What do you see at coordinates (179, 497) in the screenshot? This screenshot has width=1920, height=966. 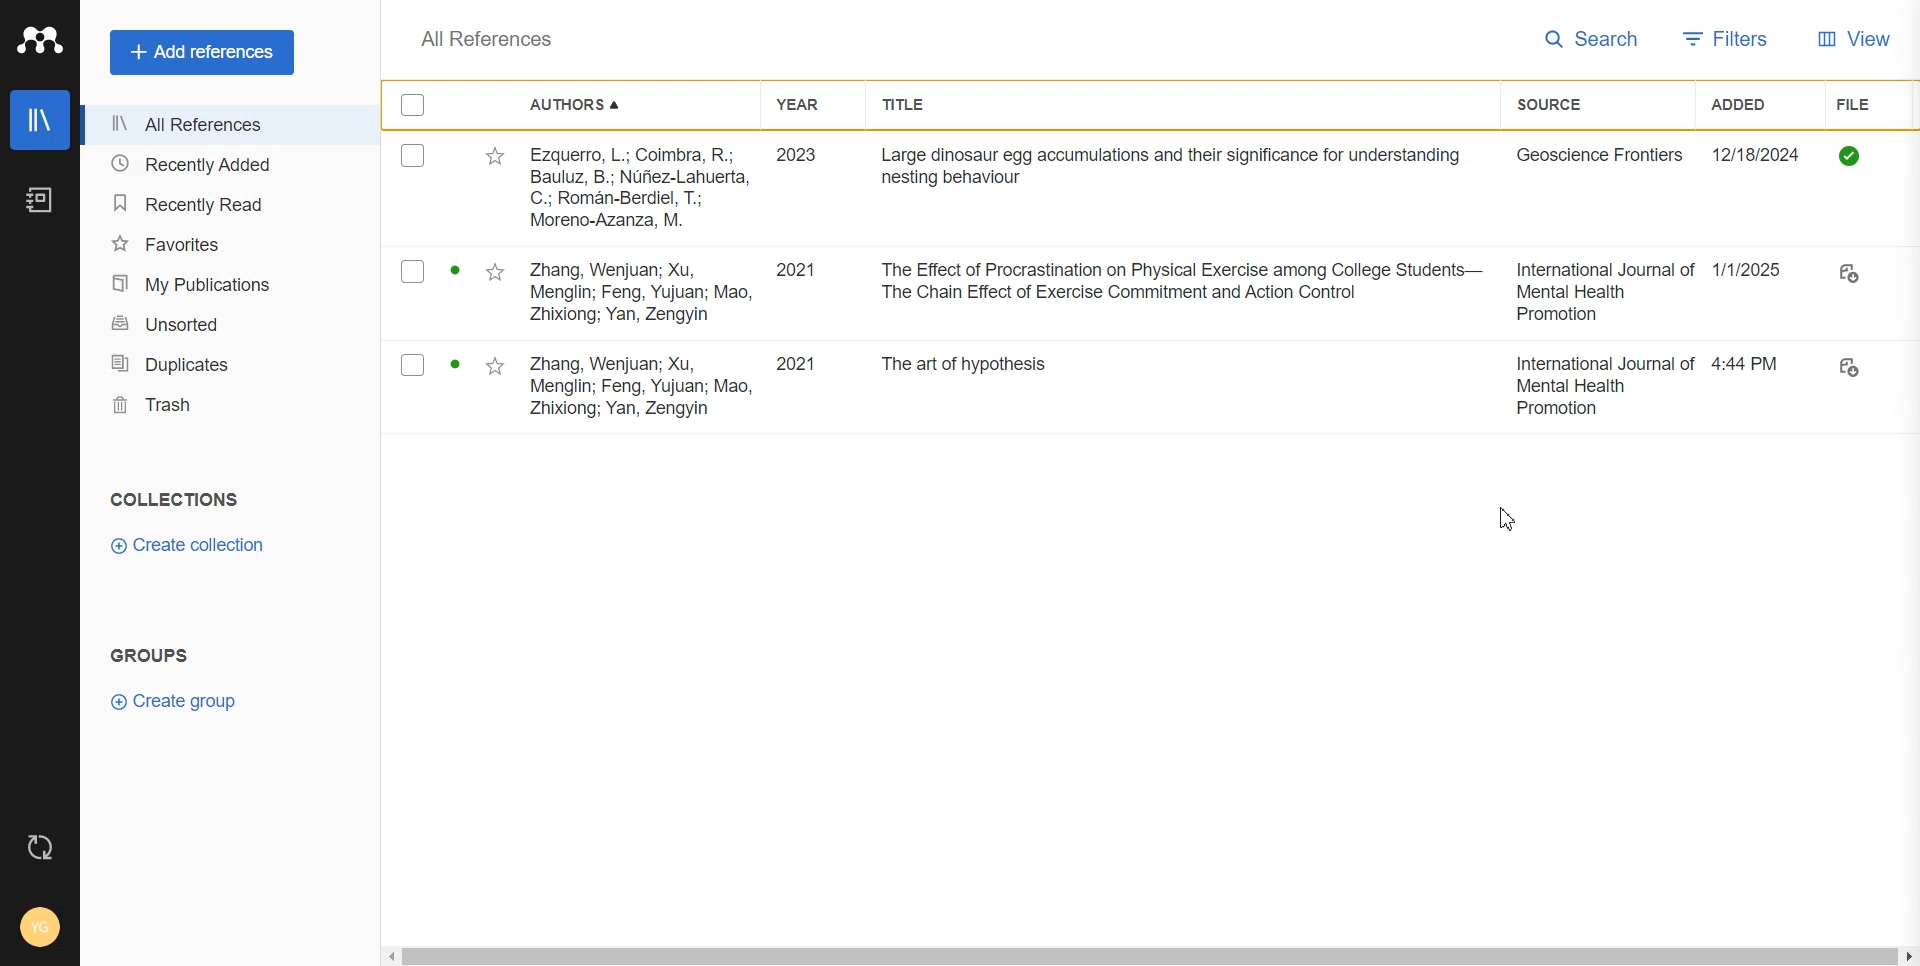 I see `collections` at bounding box center [179, 497].